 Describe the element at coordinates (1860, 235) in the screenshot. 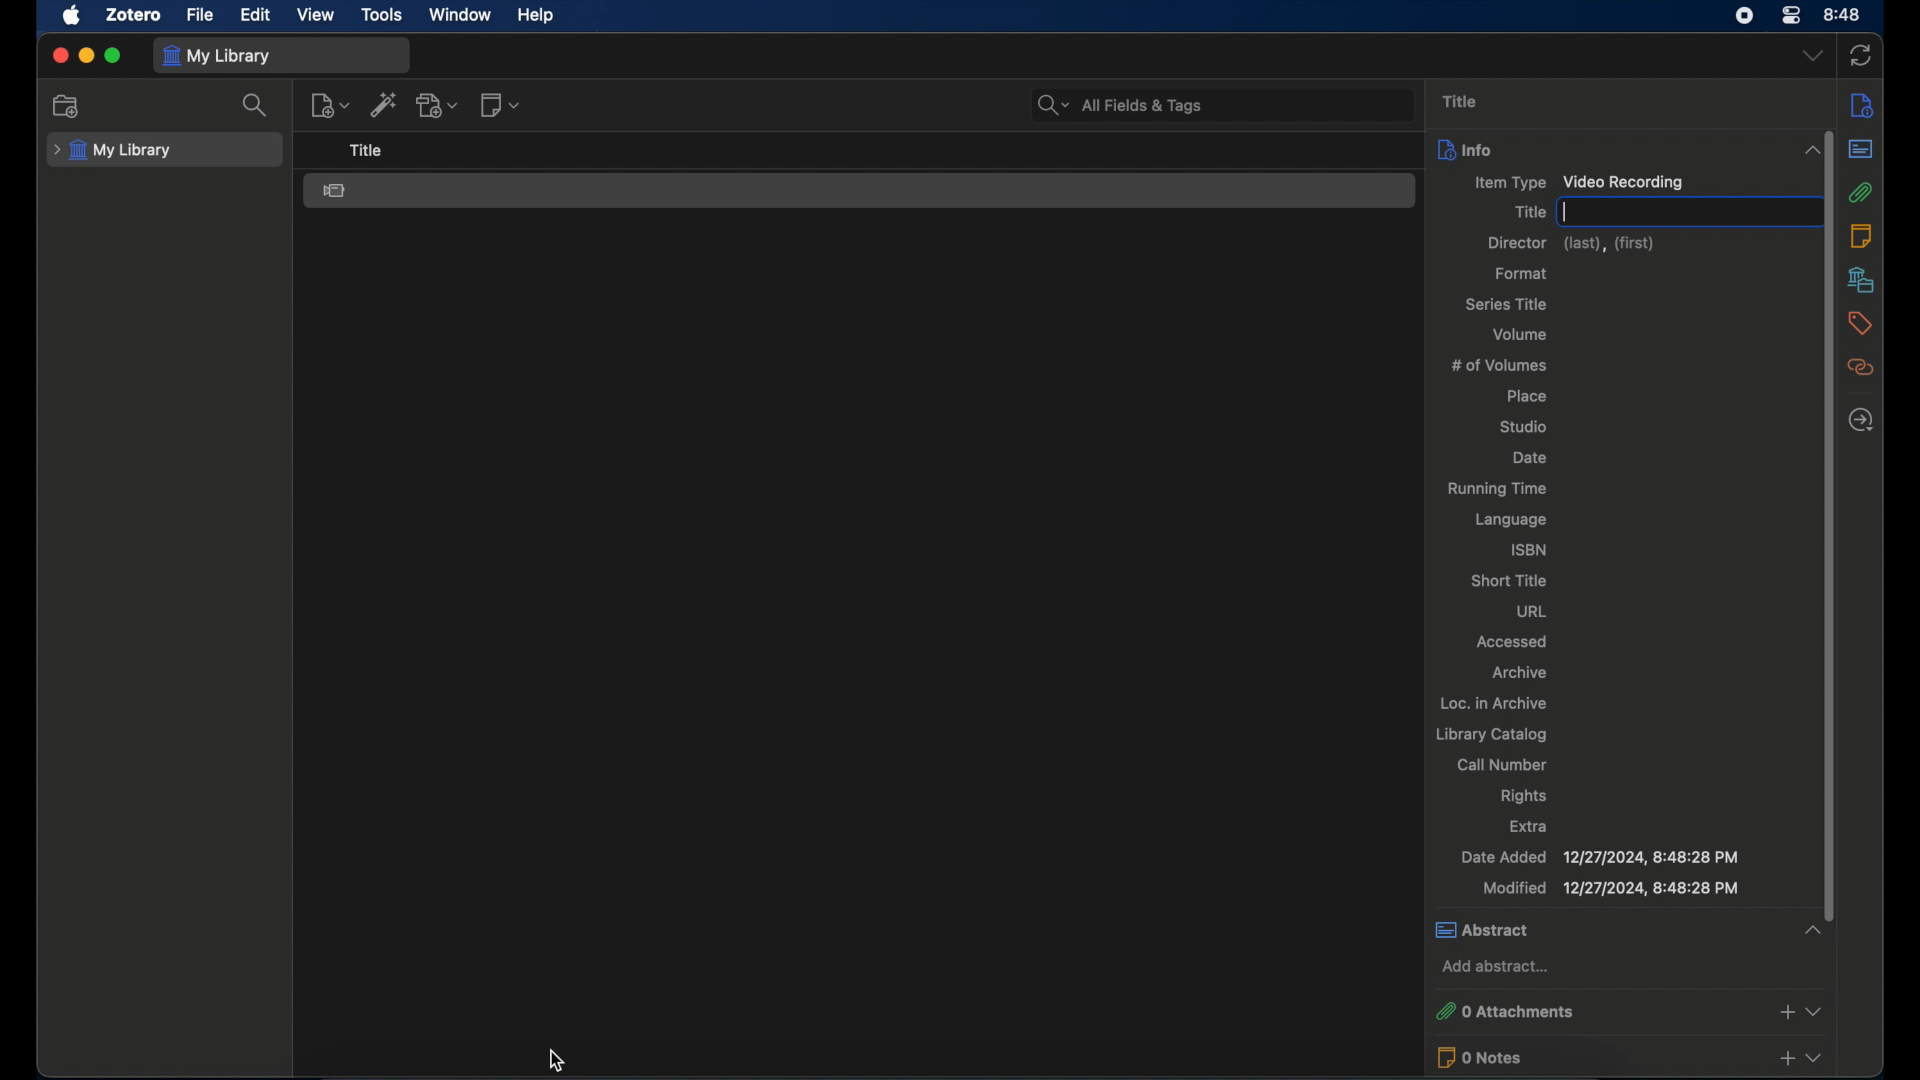

I see `notes` at that location.